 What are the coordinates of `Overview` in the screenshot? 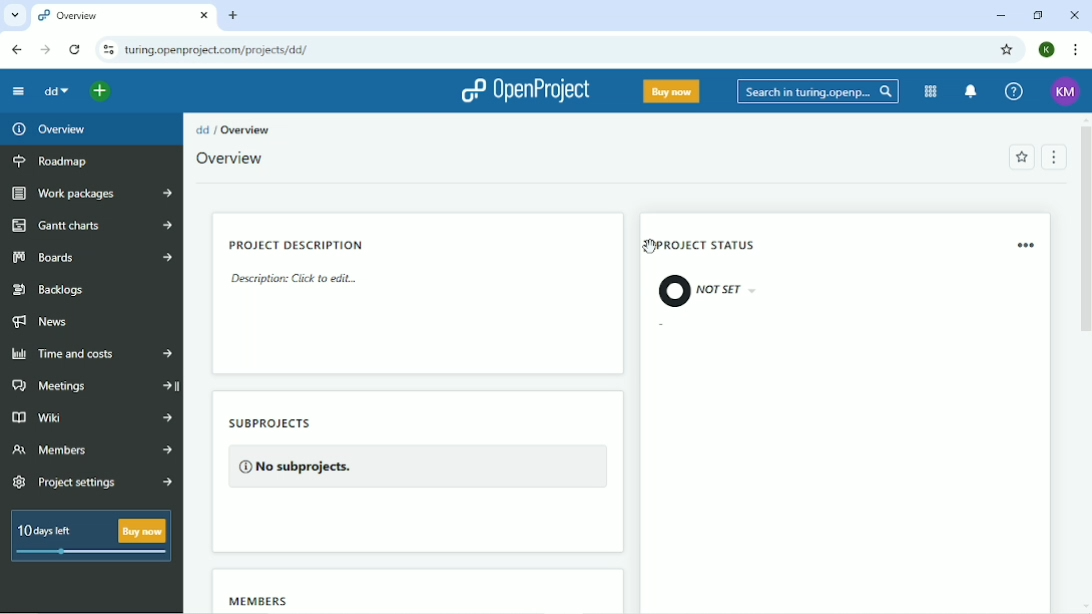 It's located at (47, 129).